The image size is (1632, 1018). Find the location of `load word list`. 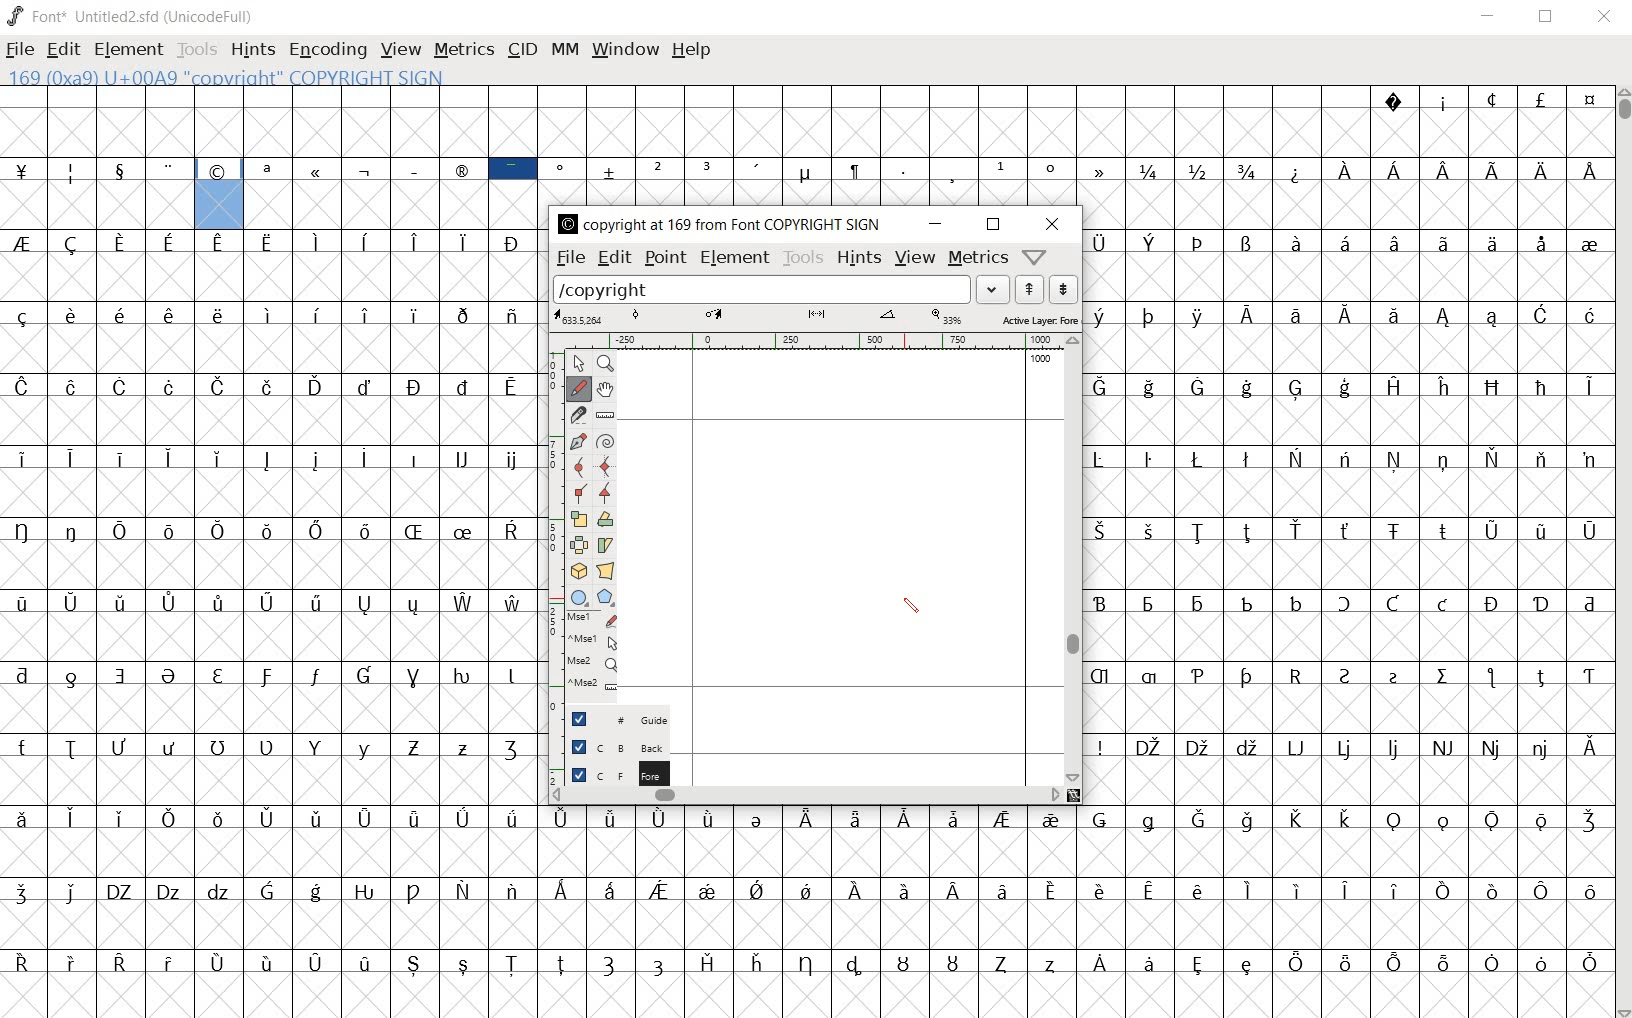

load word list is located at coordinates (780, 289).